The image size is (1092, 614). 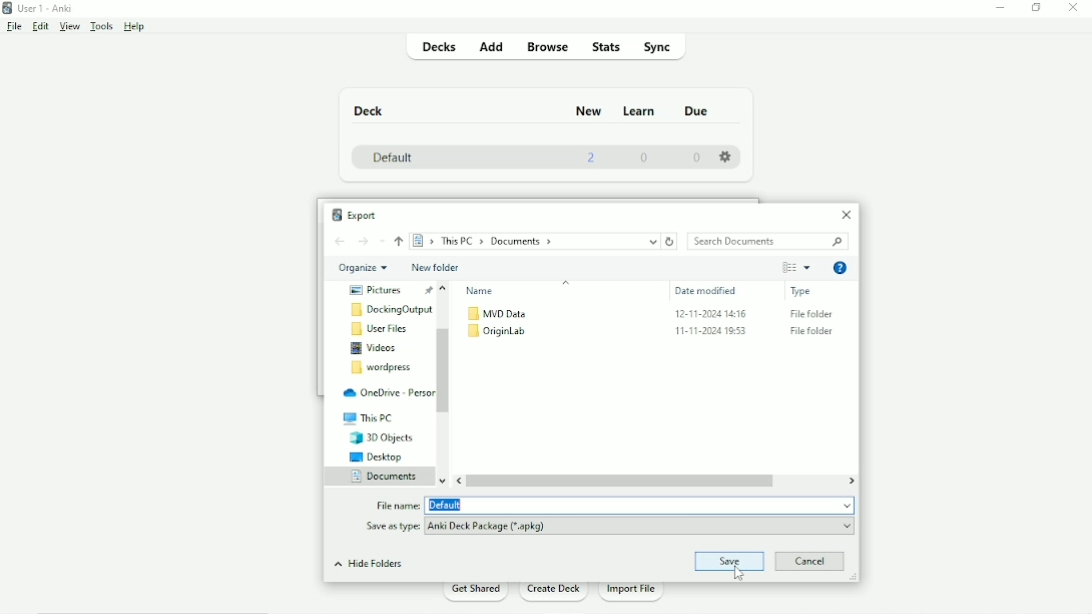 I want to click on Up to "This PC", so click(x=398, y=241).